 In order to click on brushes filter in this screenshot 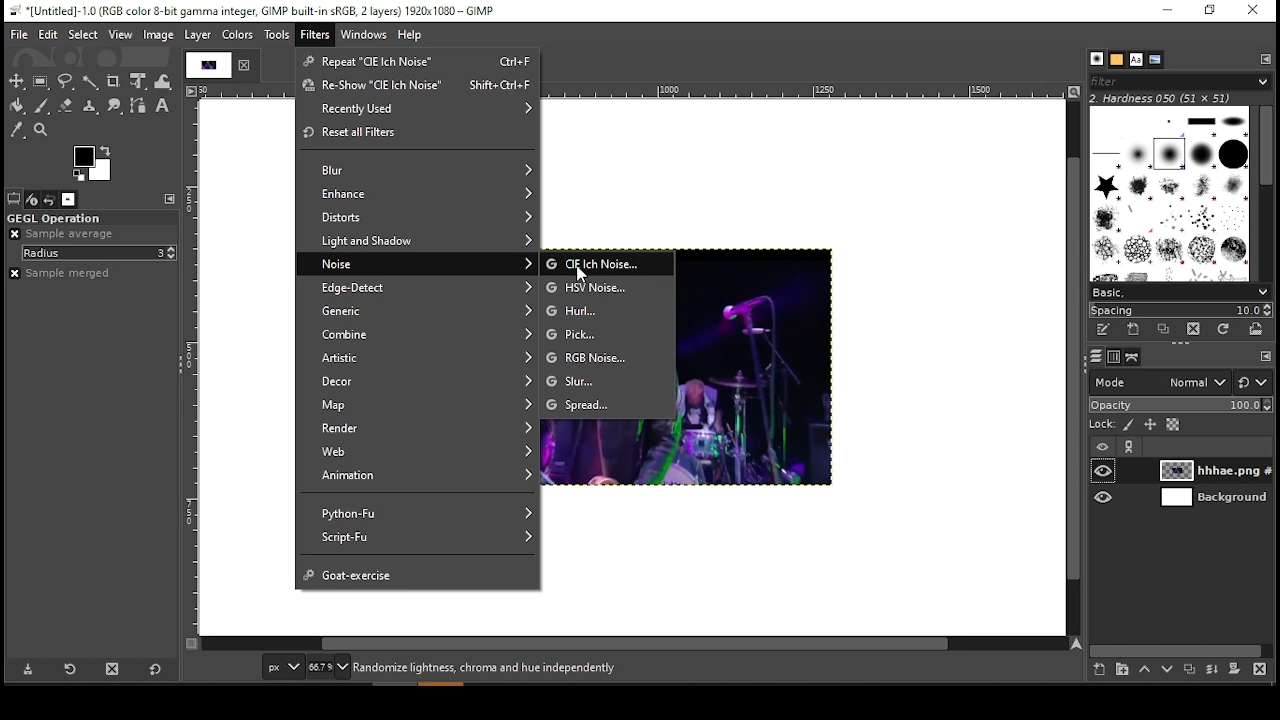, I will do `click(1178, 81)`.